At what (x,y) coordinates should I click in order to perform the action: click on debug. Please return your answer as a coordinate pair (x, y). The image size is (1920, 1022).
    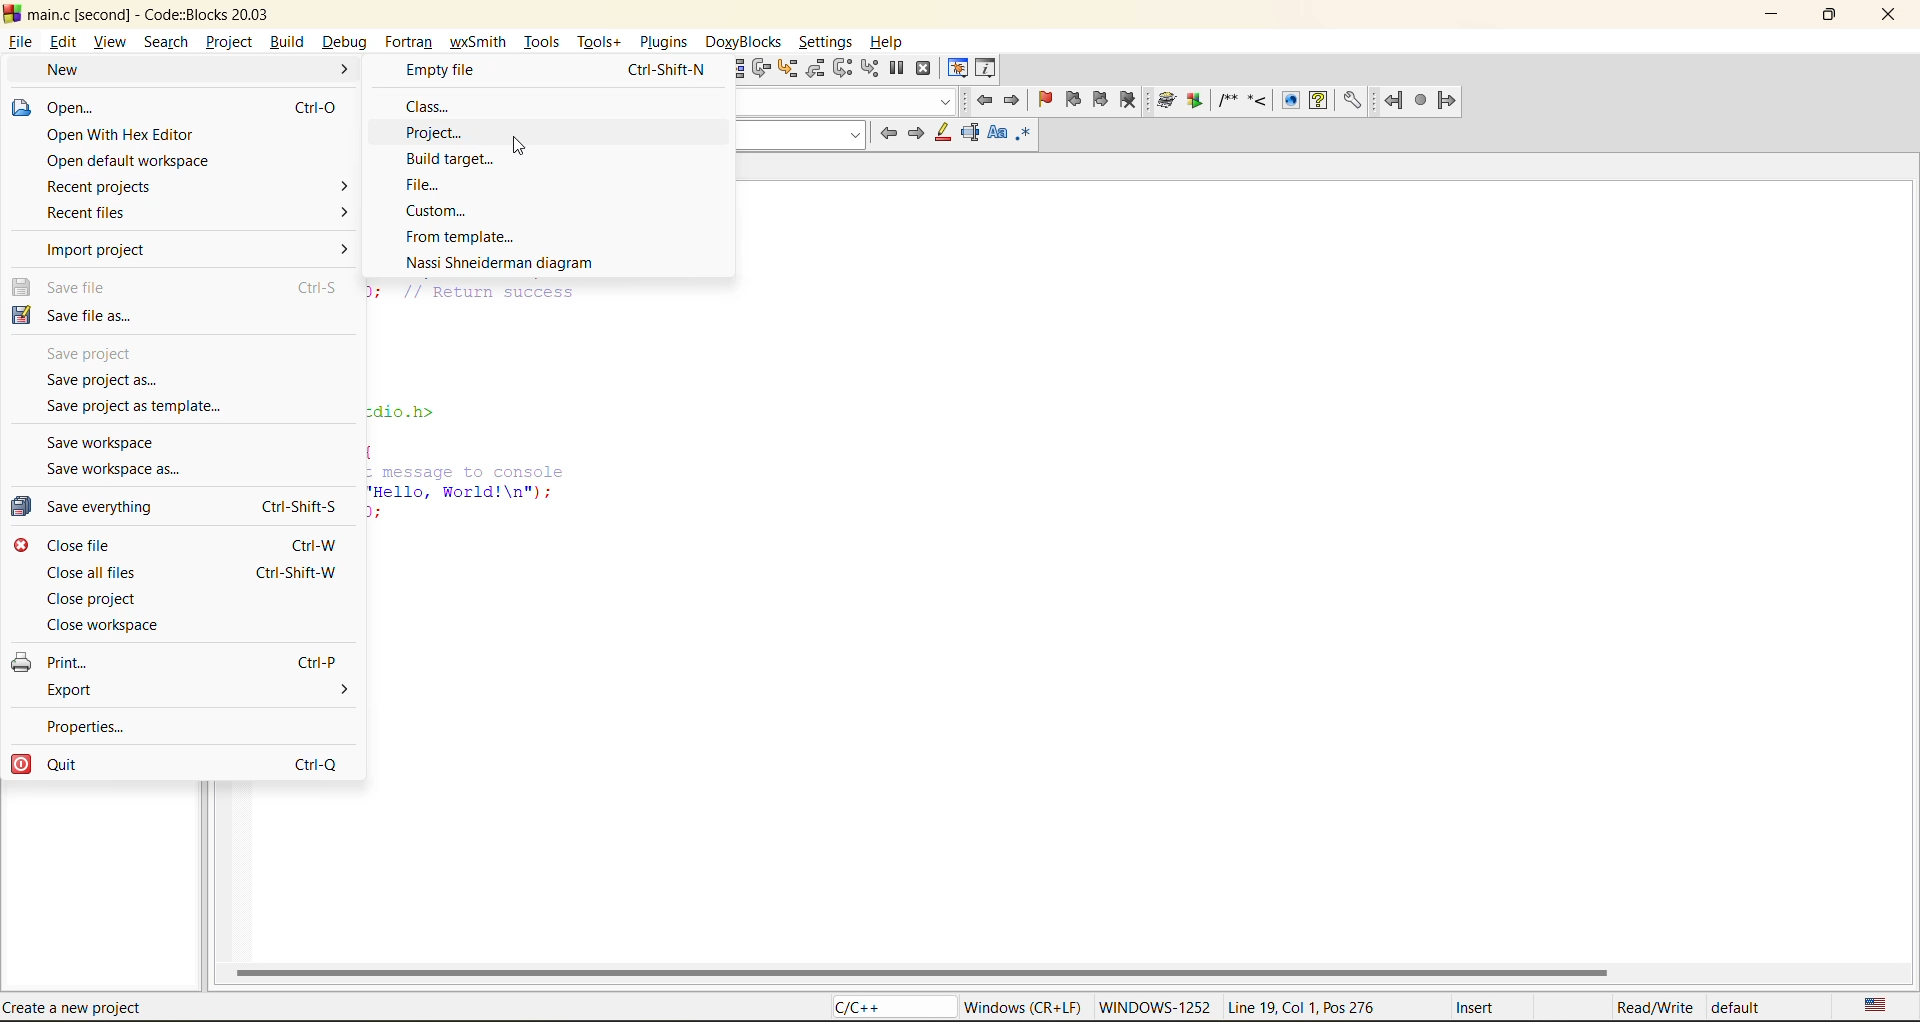
    Looking at the image, I should click on (345, 42).